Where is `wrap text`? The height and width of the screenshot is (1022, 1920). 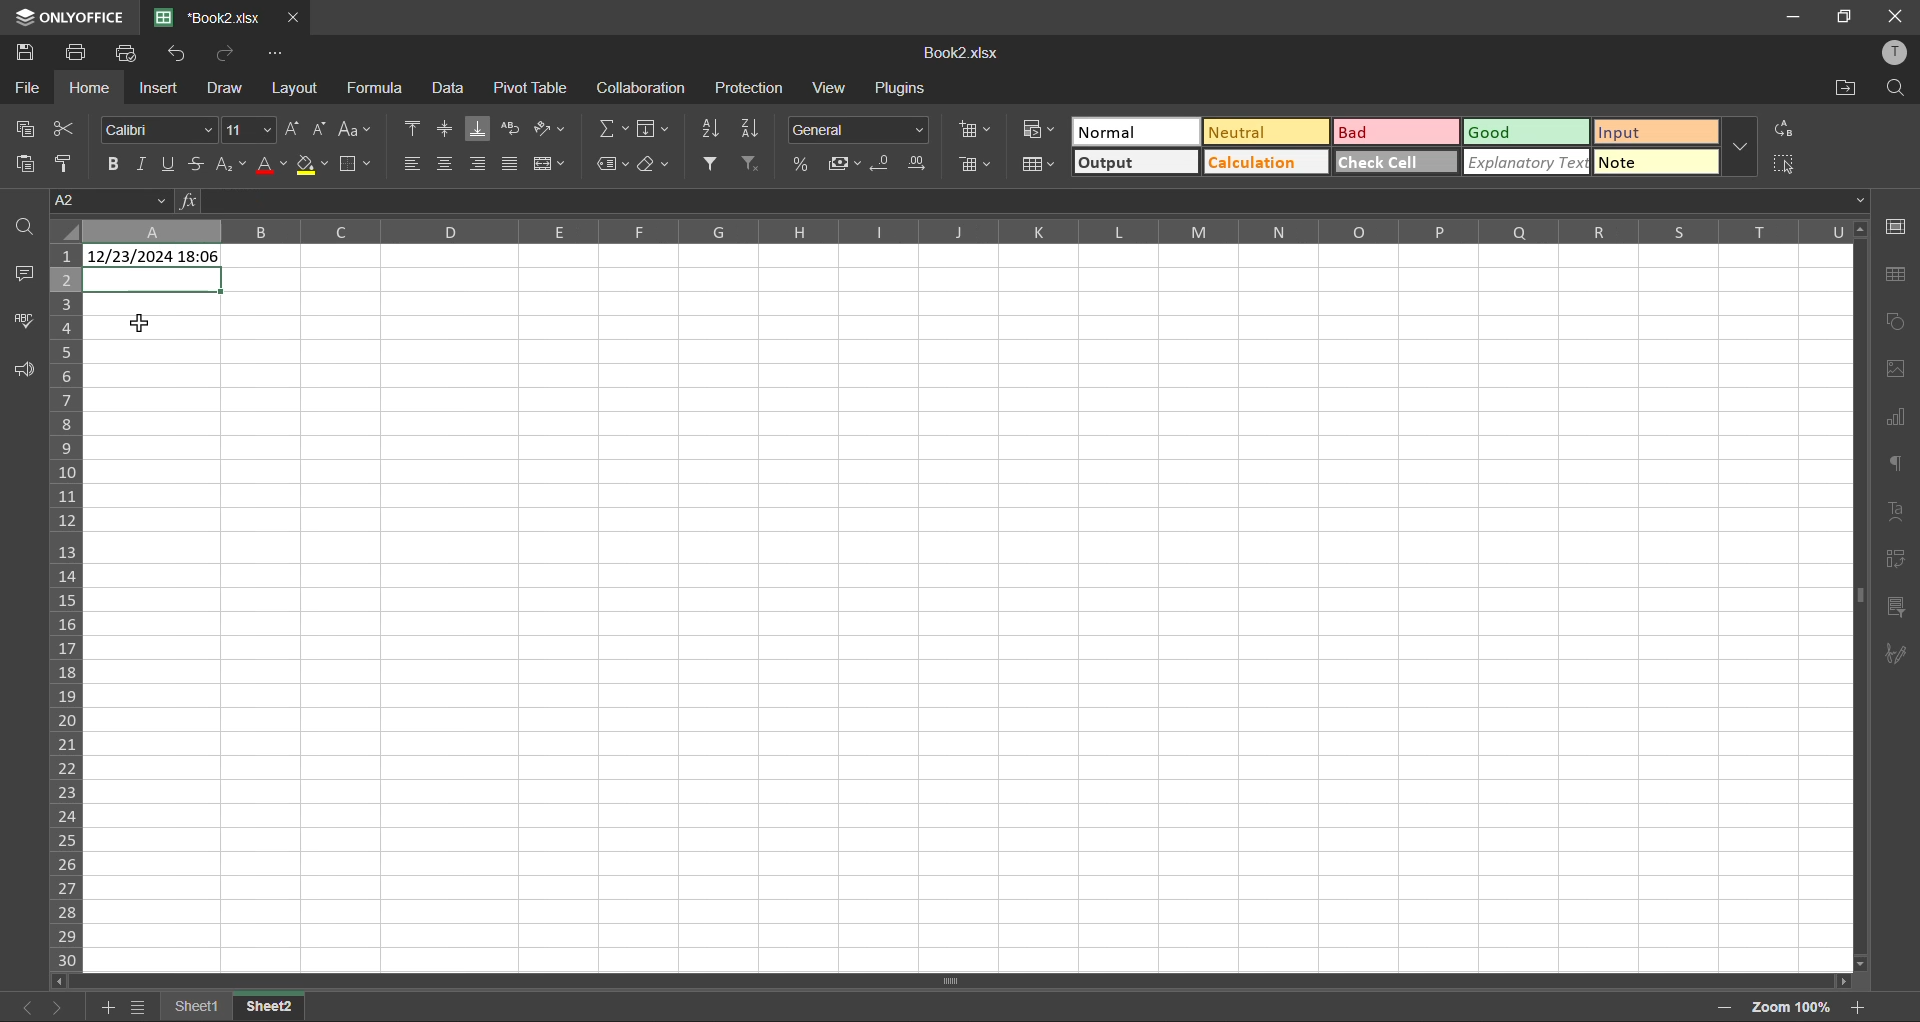
wrap text is located at coordinates (510, 130).